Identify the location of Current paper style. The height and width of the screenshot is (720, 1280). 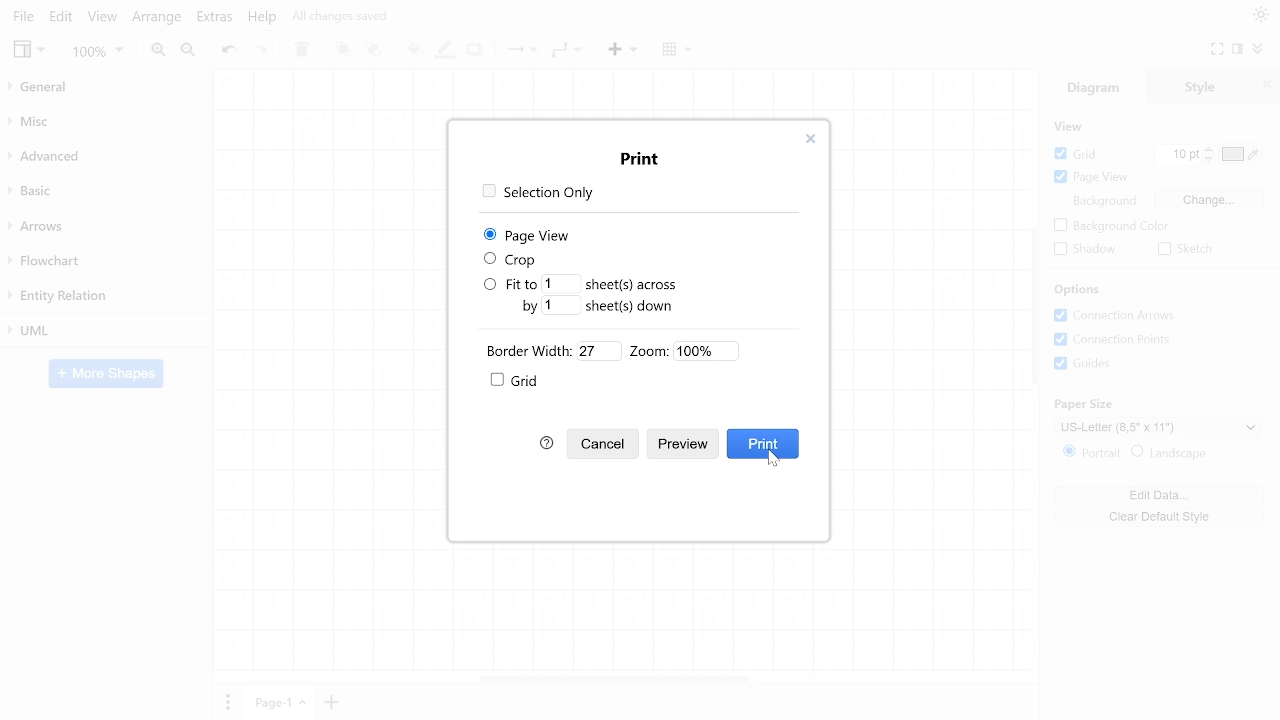
(1154, 427).